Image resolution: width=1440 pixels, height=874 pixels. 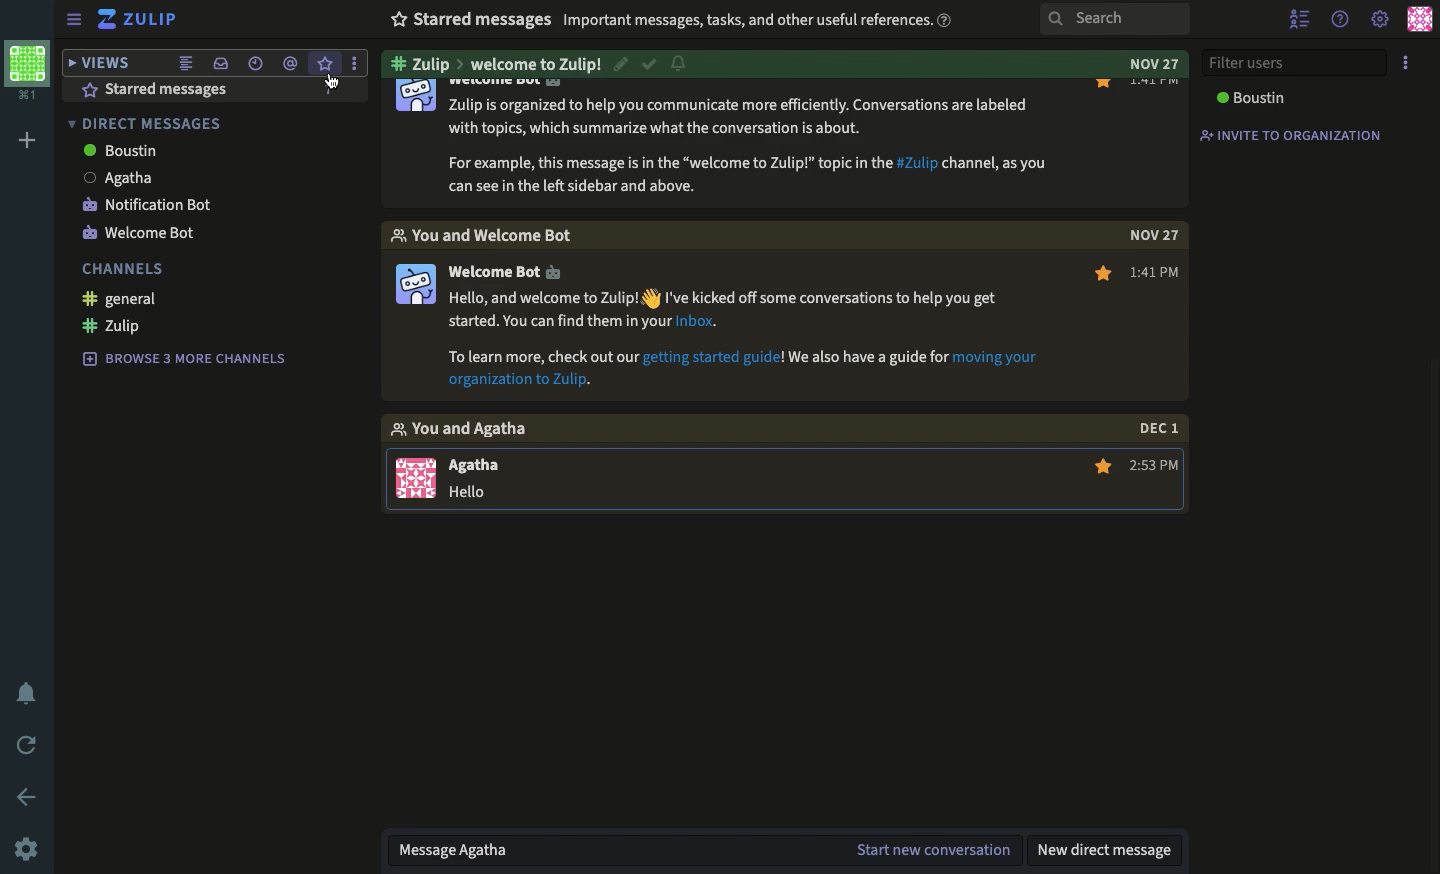 What do you see at coordinates (31, 795) in the screenshot?
I see `back` at bounding box center [31, 795].